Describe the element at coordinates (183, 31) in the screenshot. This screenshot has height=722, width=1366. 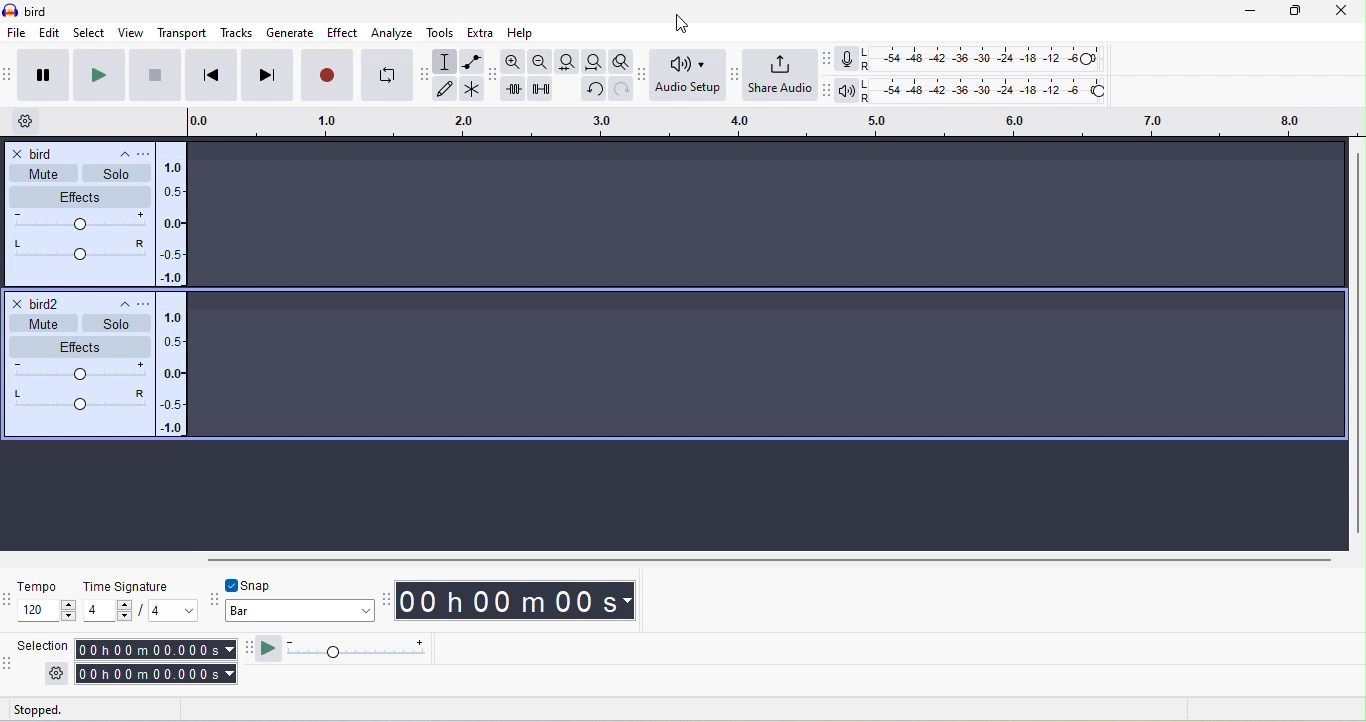
I see `transport` at that location.